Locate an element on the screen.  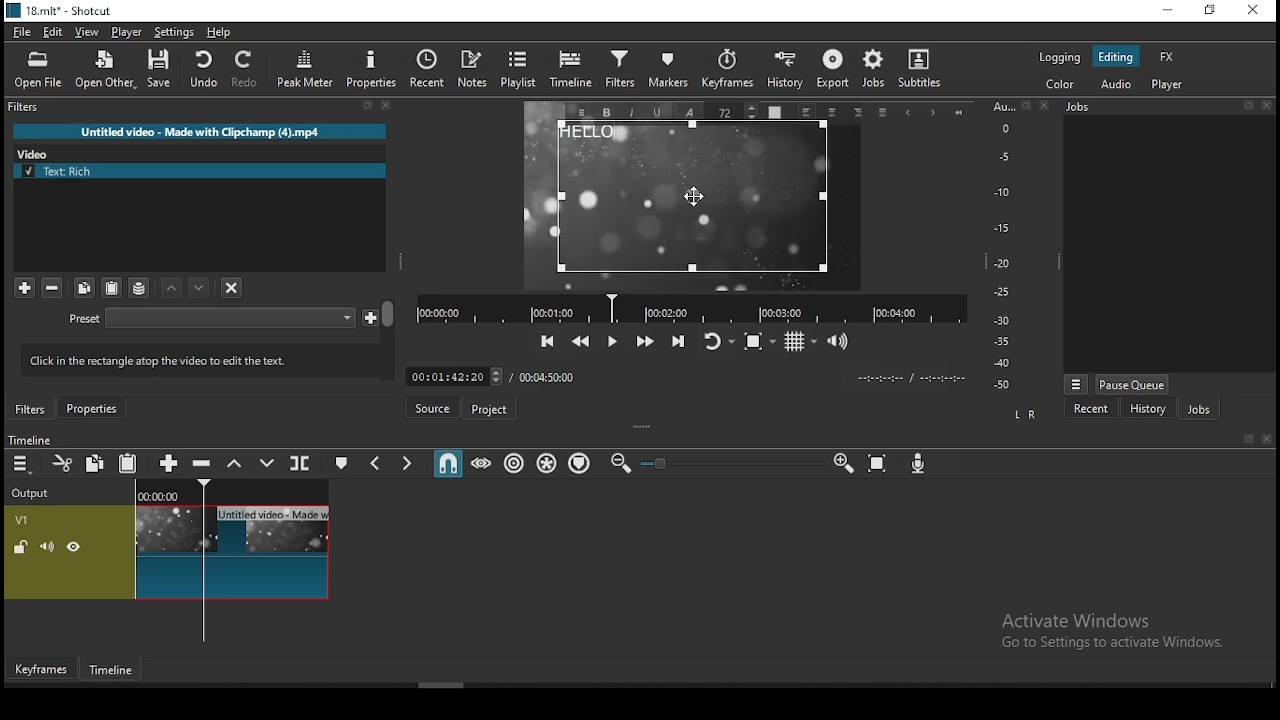
record audio is located at coordinates (919, 464).